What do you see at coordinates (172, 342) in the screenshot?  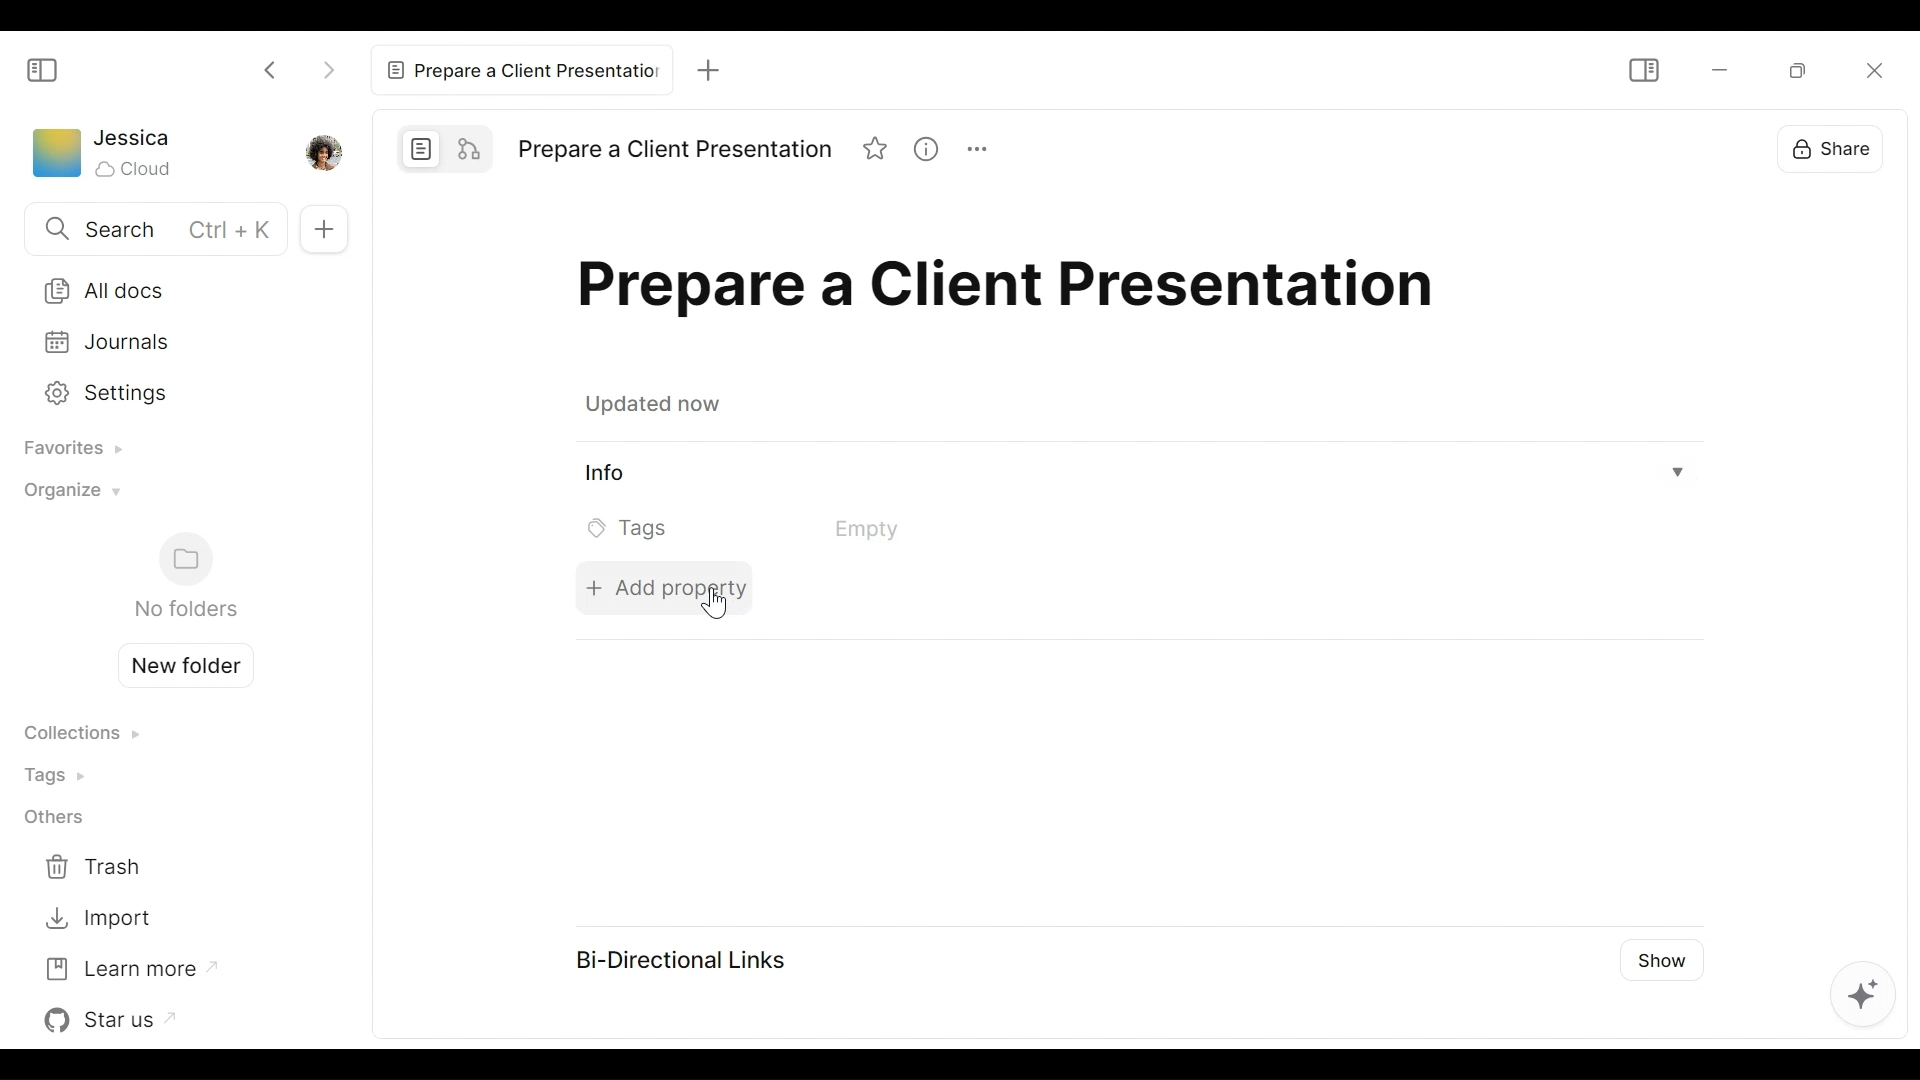 I see `Journals` at bounding box center [172, 342].